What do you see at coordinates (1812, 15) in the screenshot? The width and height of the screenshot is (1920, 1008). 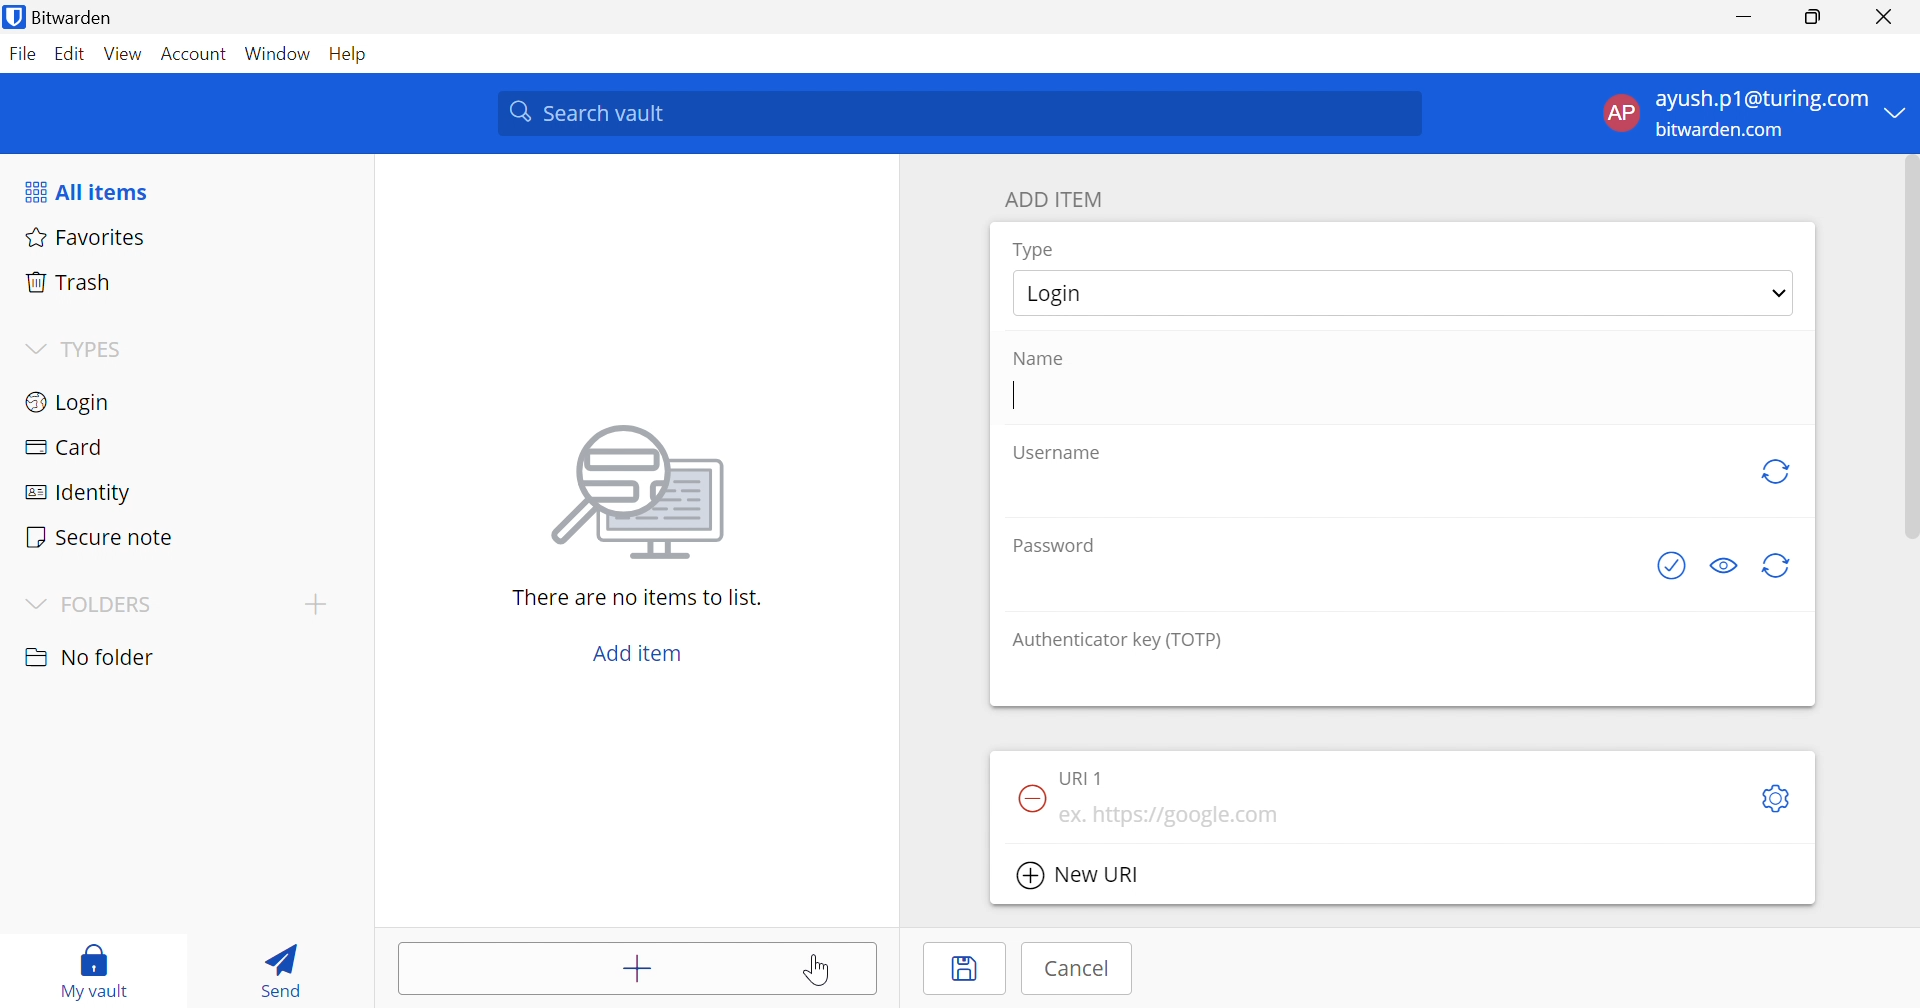 I see `Restore Down` at bounding box center [1812, 15].